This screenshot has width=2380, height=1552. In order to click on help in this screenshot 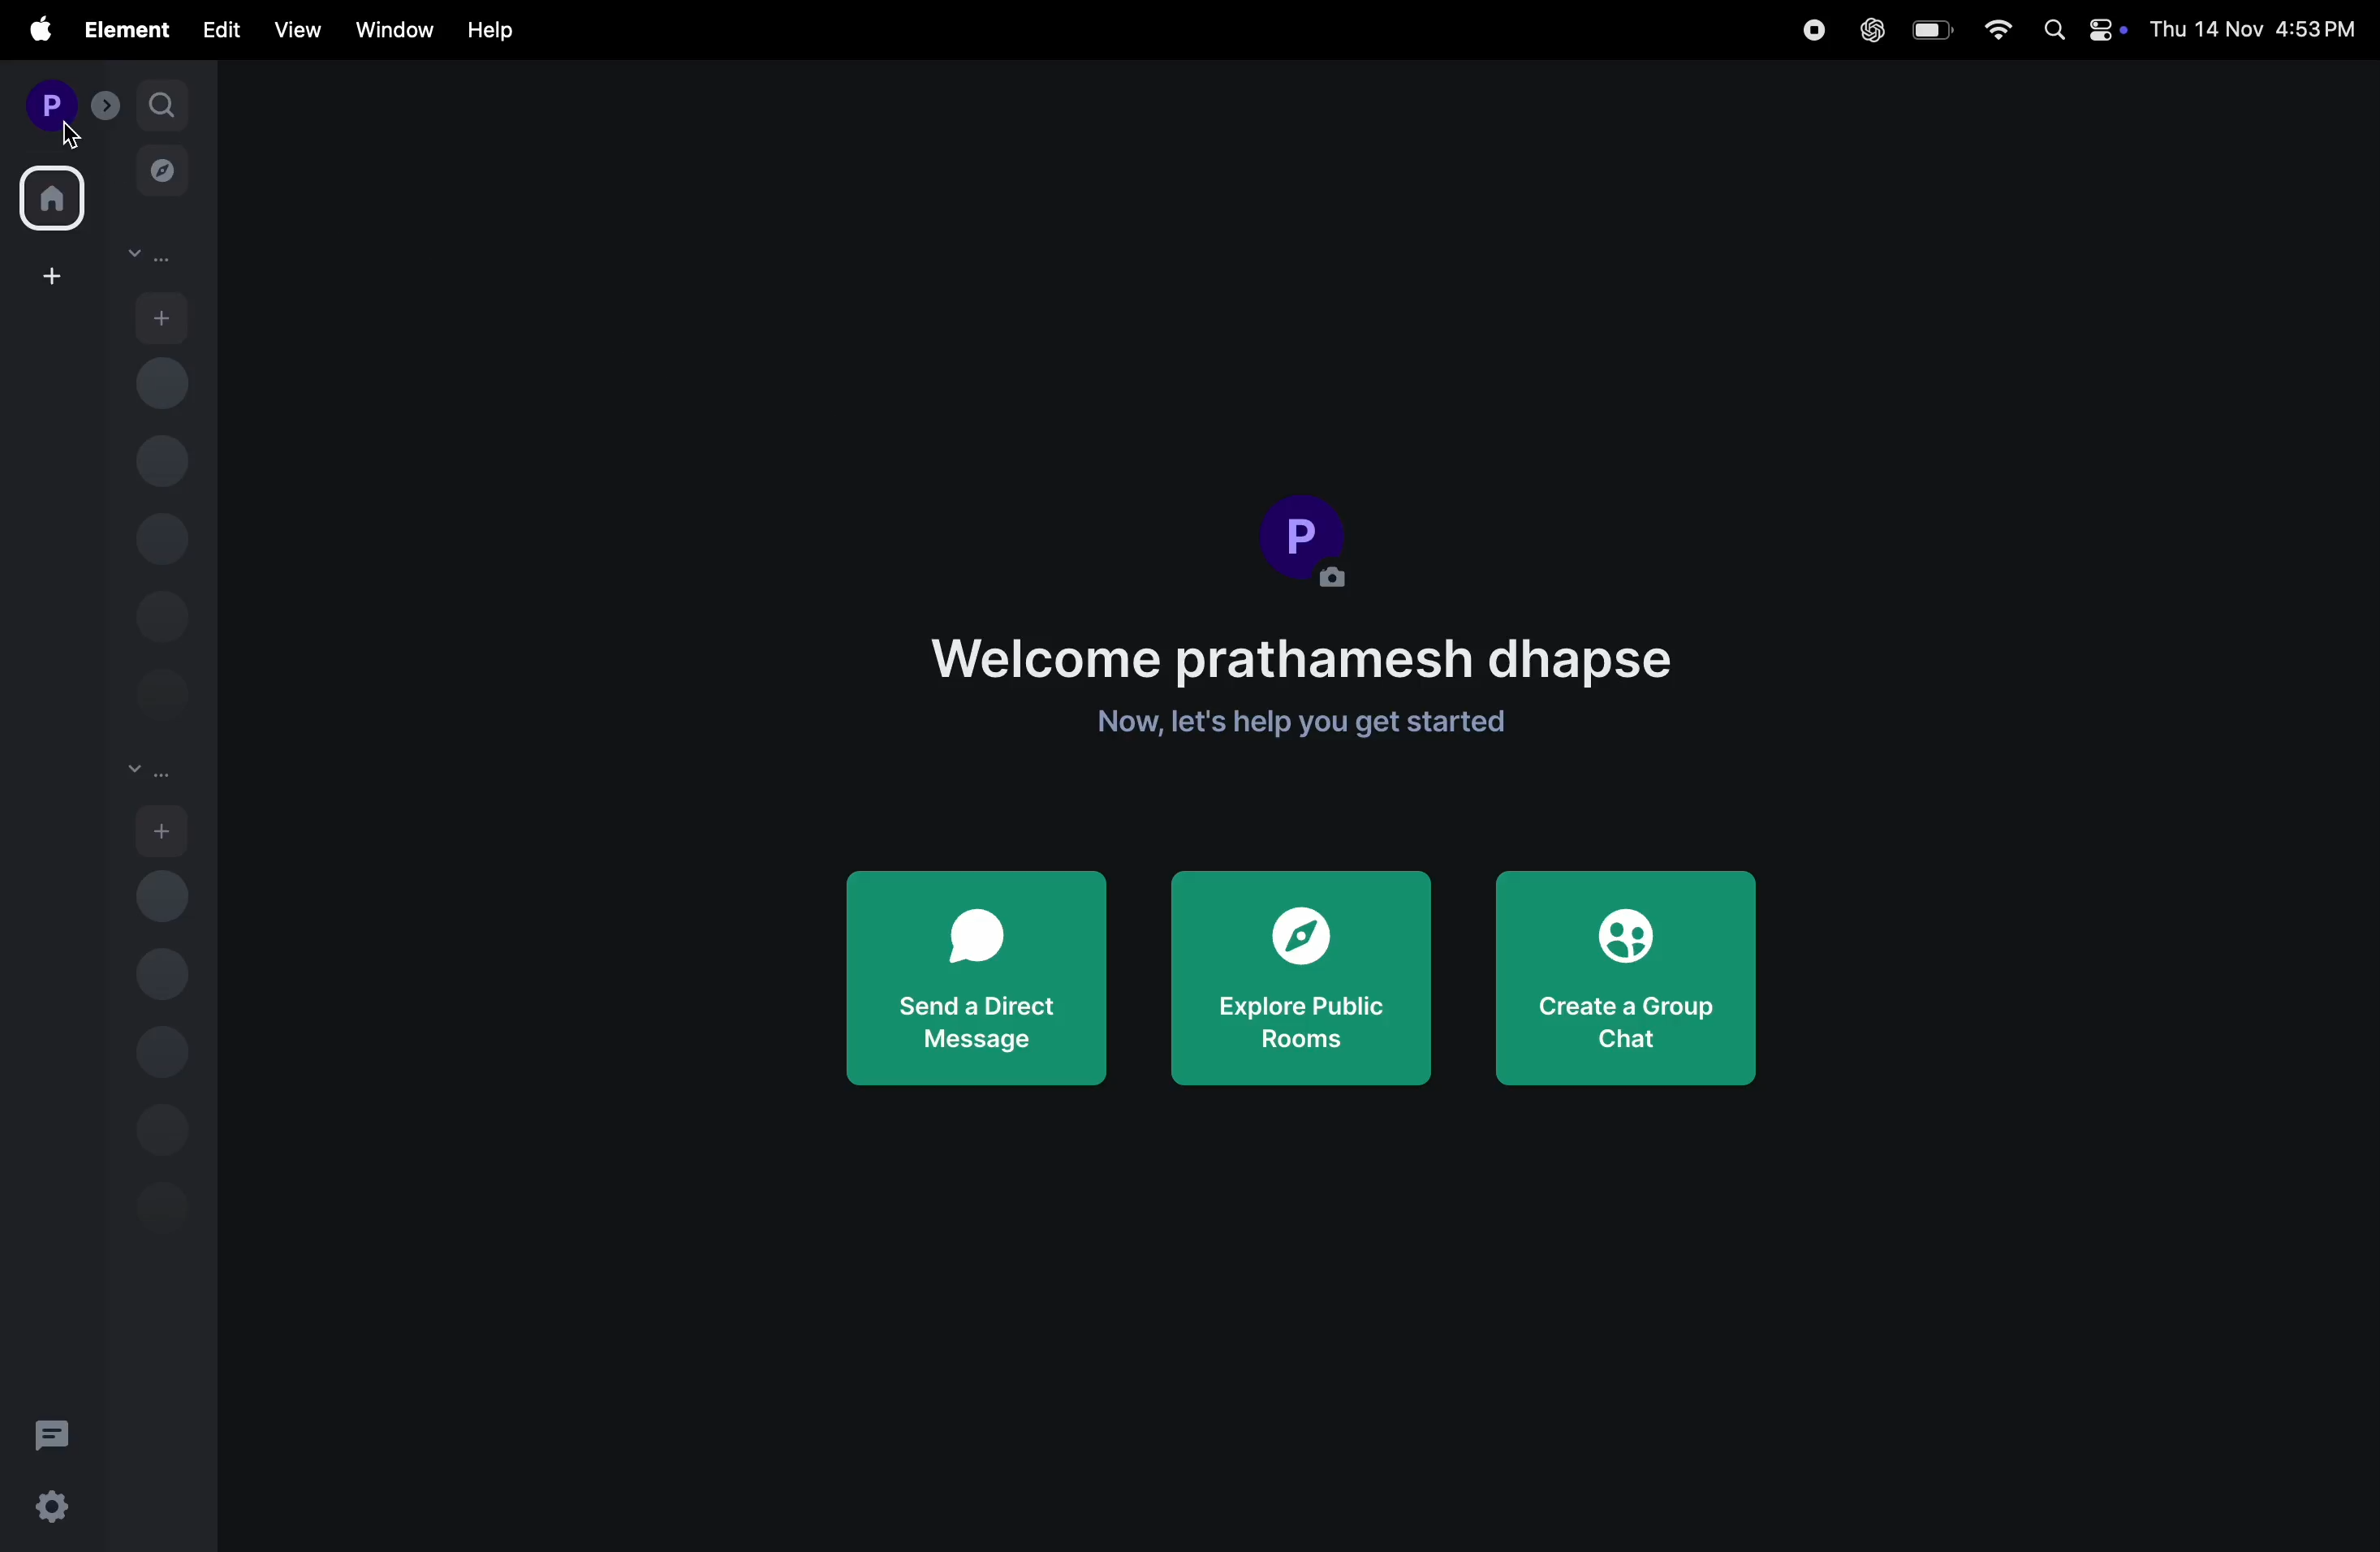, I will do `click(500, 27)`.